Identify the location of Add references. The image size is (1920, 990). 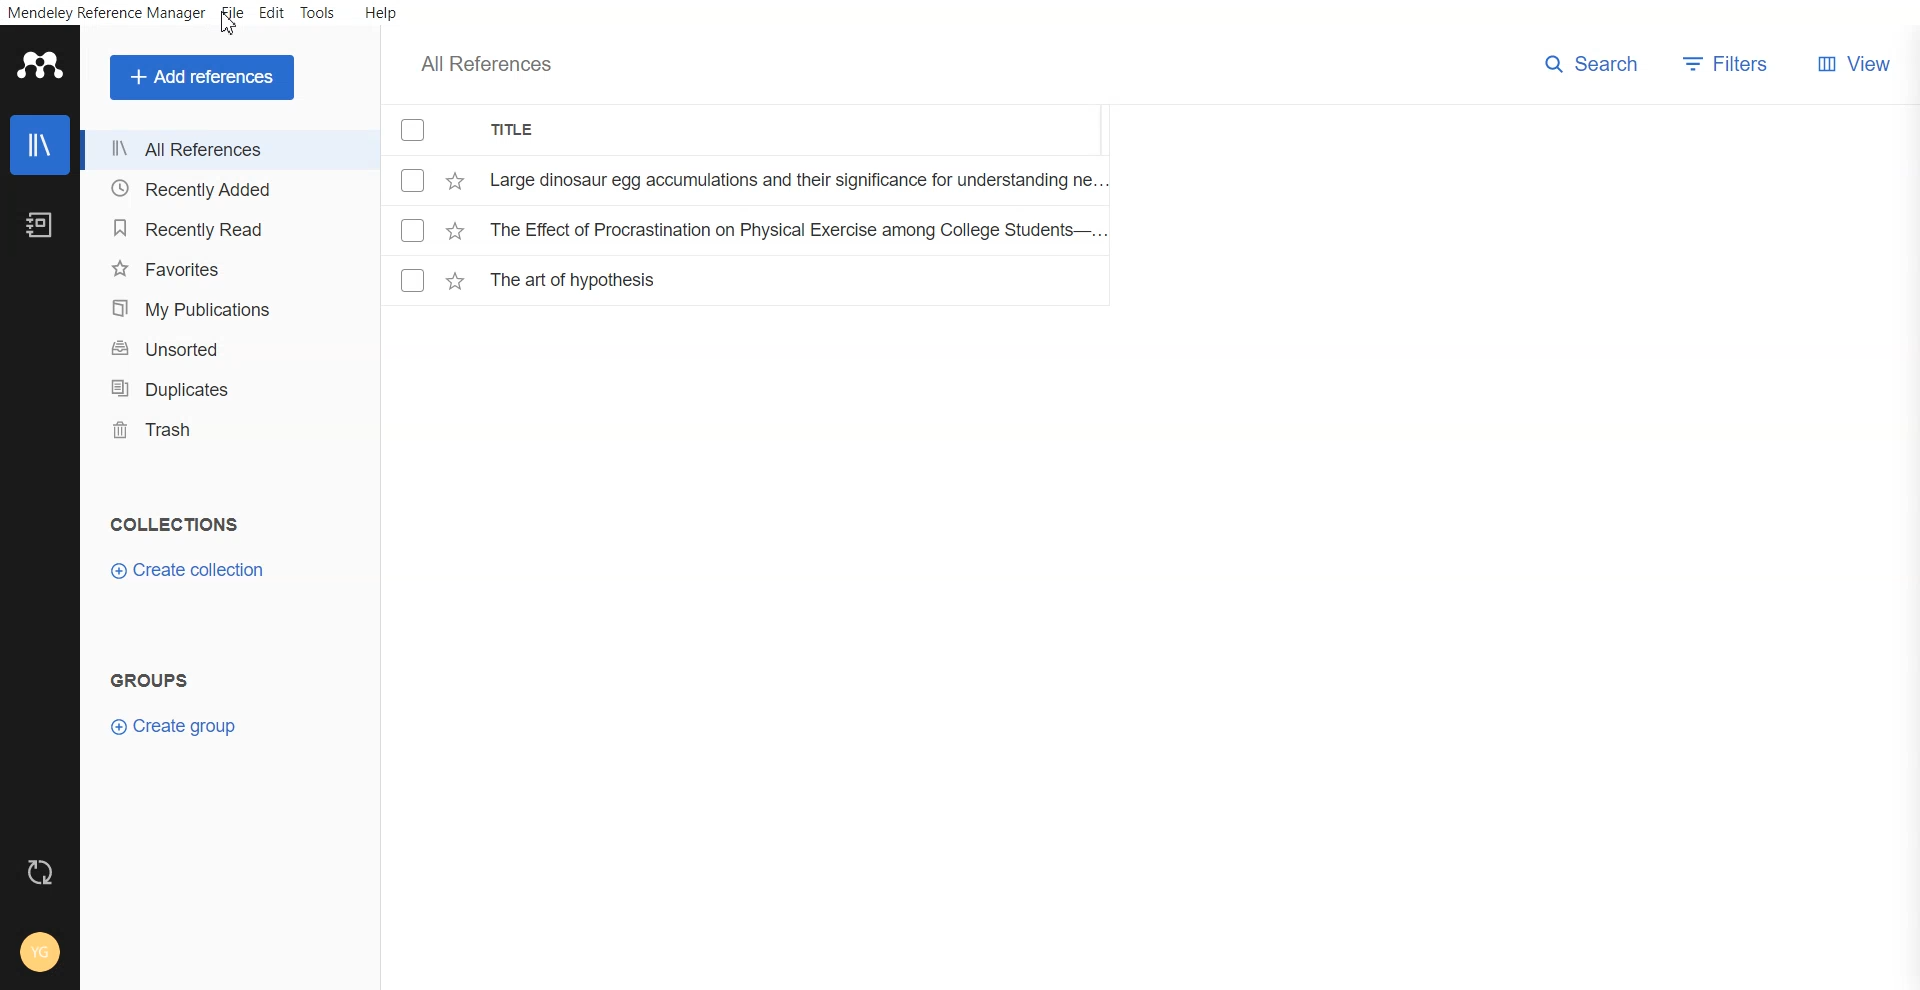
(203, 77).